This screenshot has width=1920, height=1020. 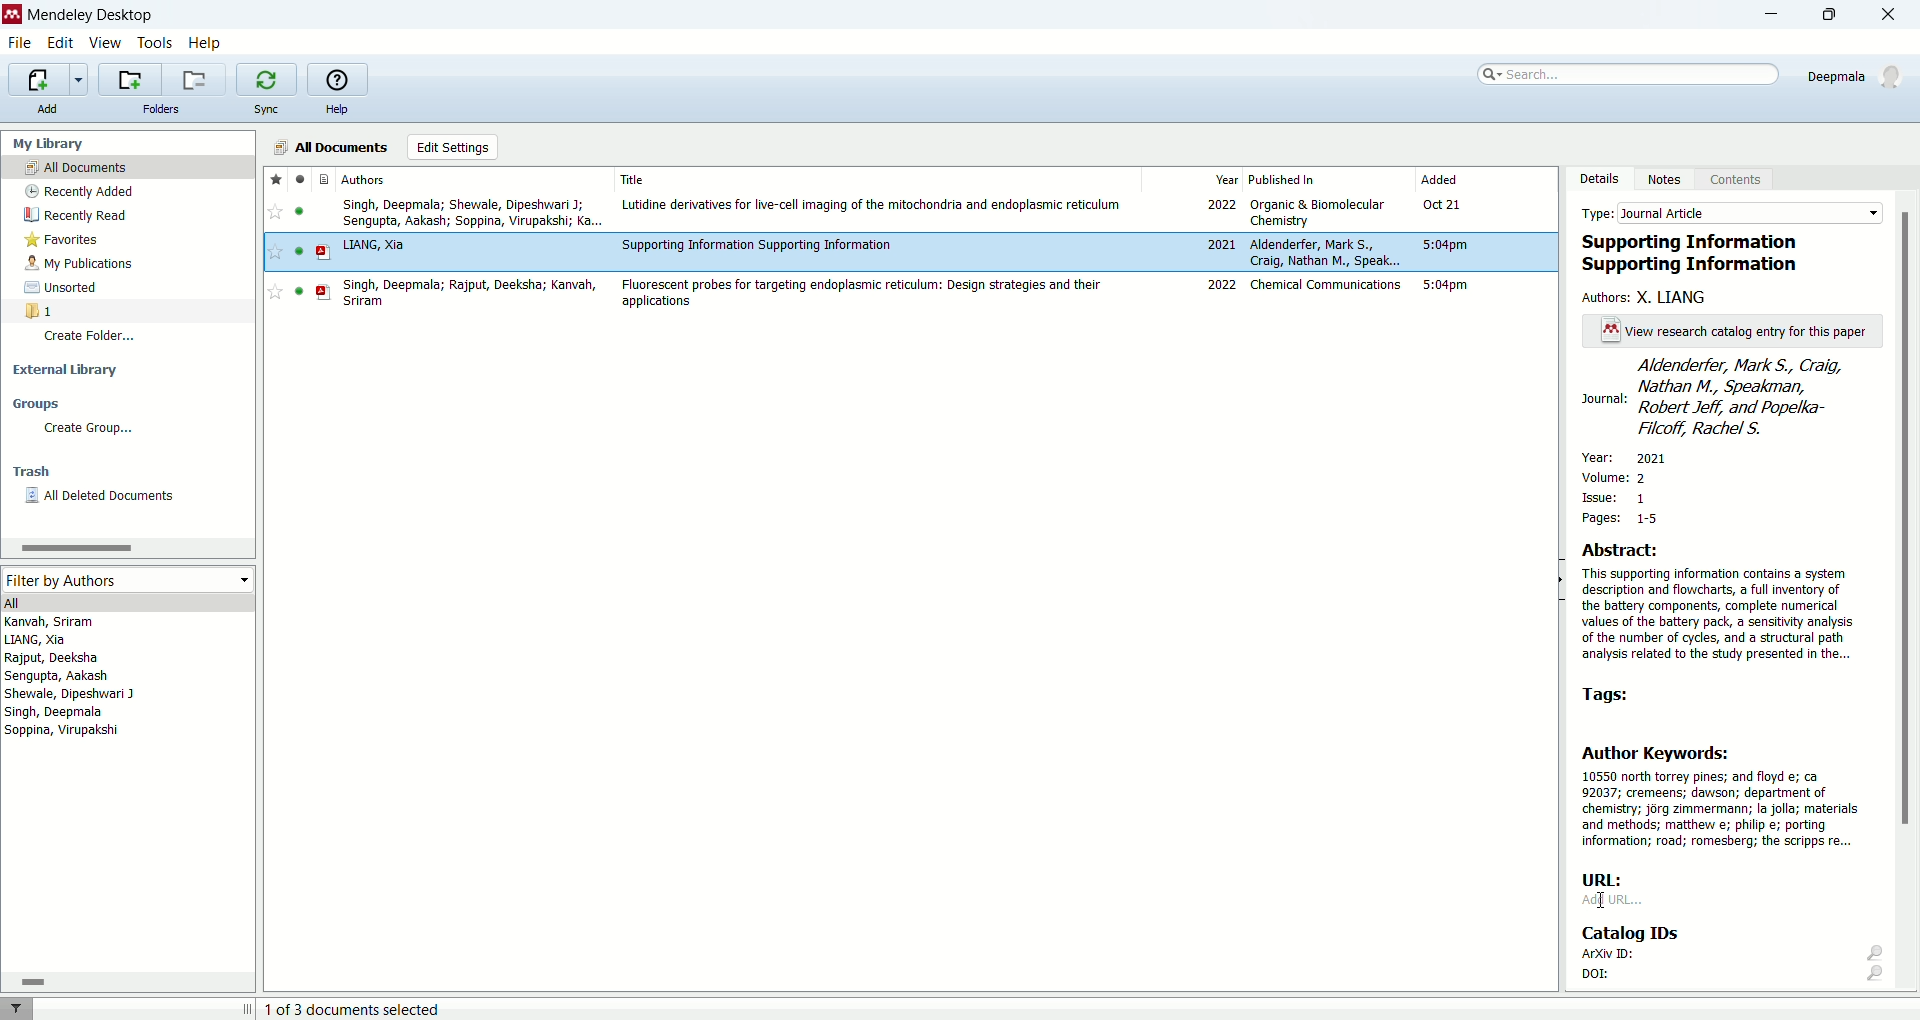 What do you see at coordinates (59, 41) in the screenshot?
I see `edit` at bounding box center [59, 41].